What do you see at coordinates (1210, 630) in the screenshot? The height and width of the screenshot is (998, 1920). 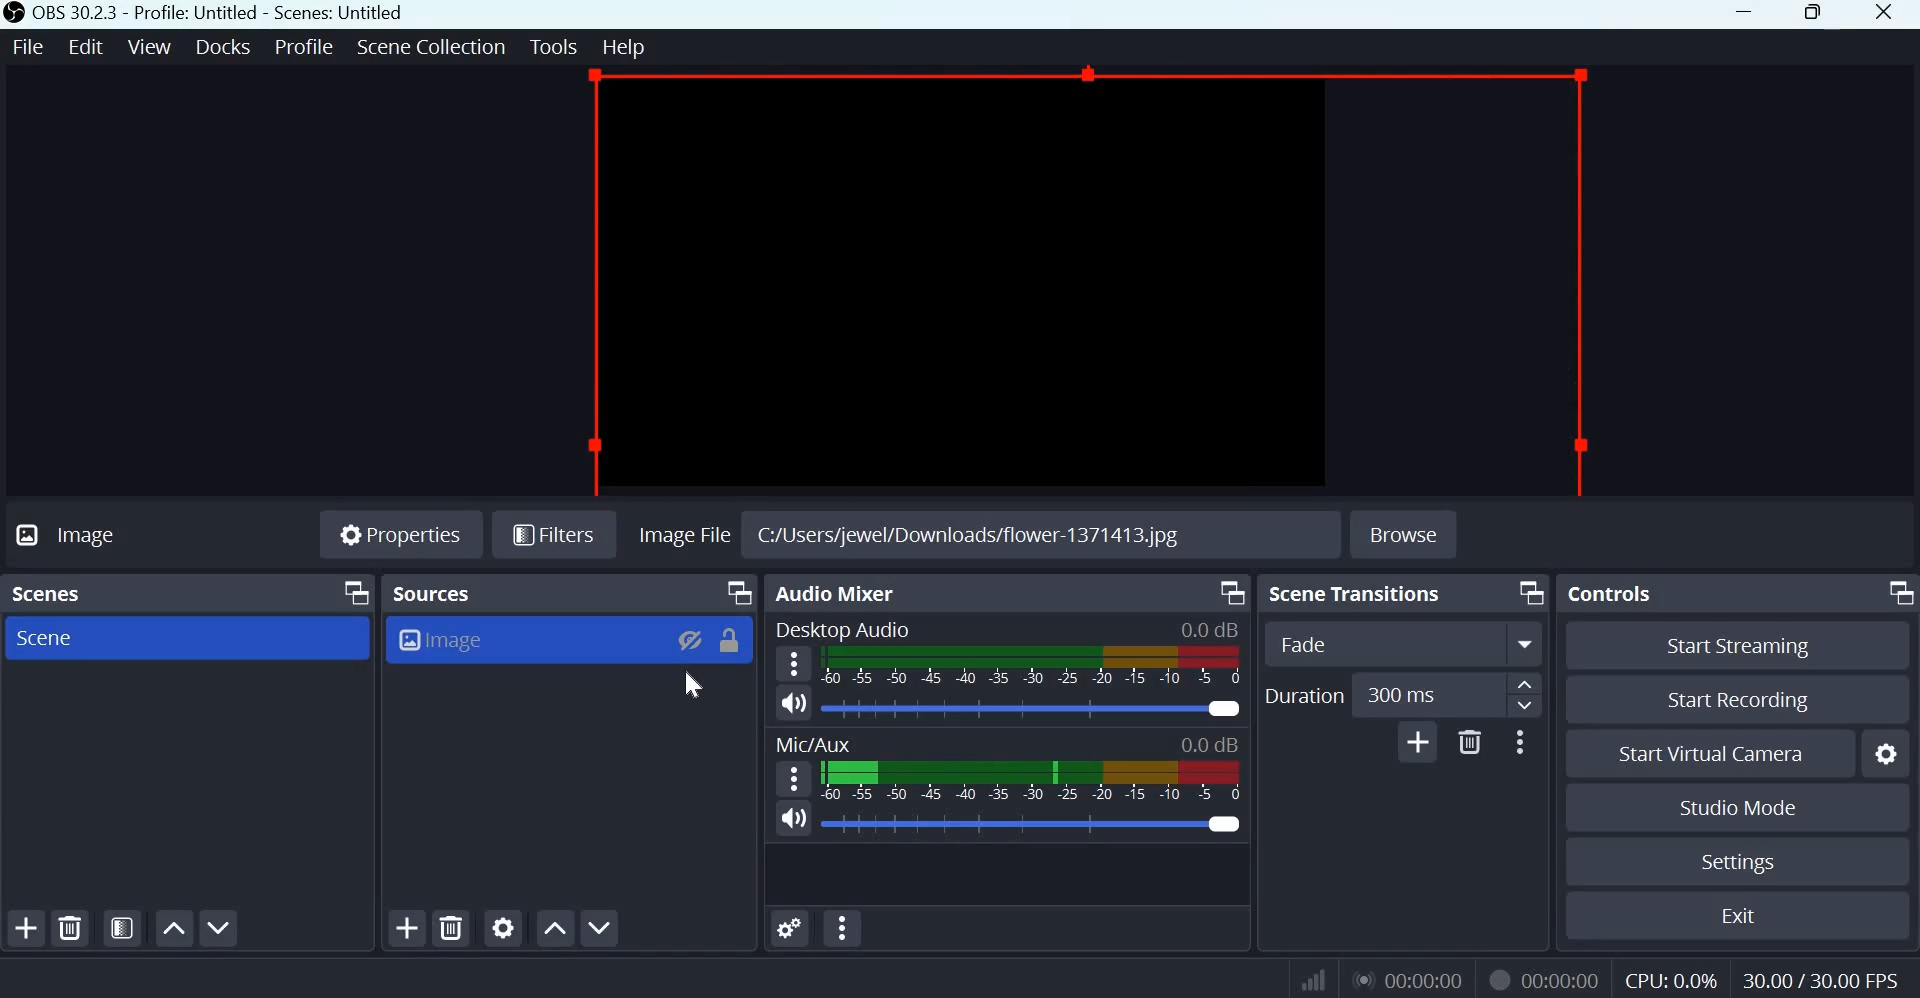 I see `Audio Level Indicator` at bounding box center [1210, 630].